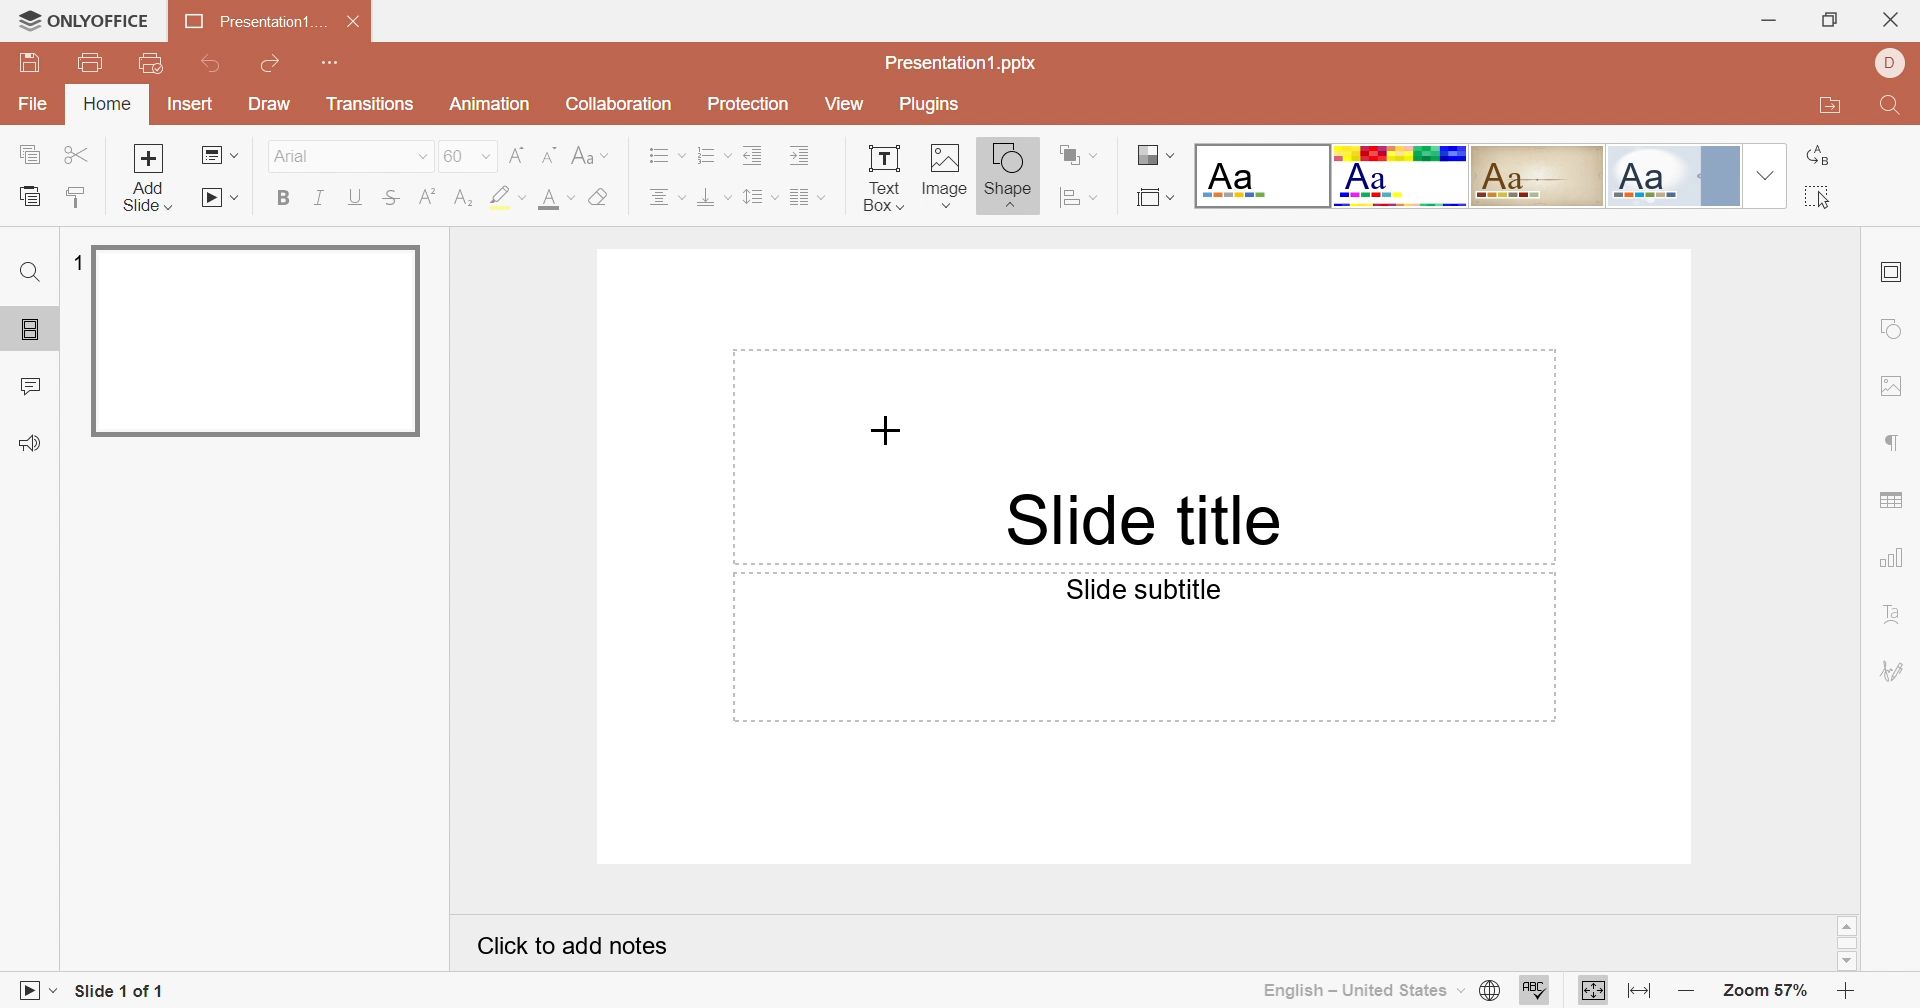  Describe the element at coordinates (358, 22) in the screenshot. I see `Close` at that location.